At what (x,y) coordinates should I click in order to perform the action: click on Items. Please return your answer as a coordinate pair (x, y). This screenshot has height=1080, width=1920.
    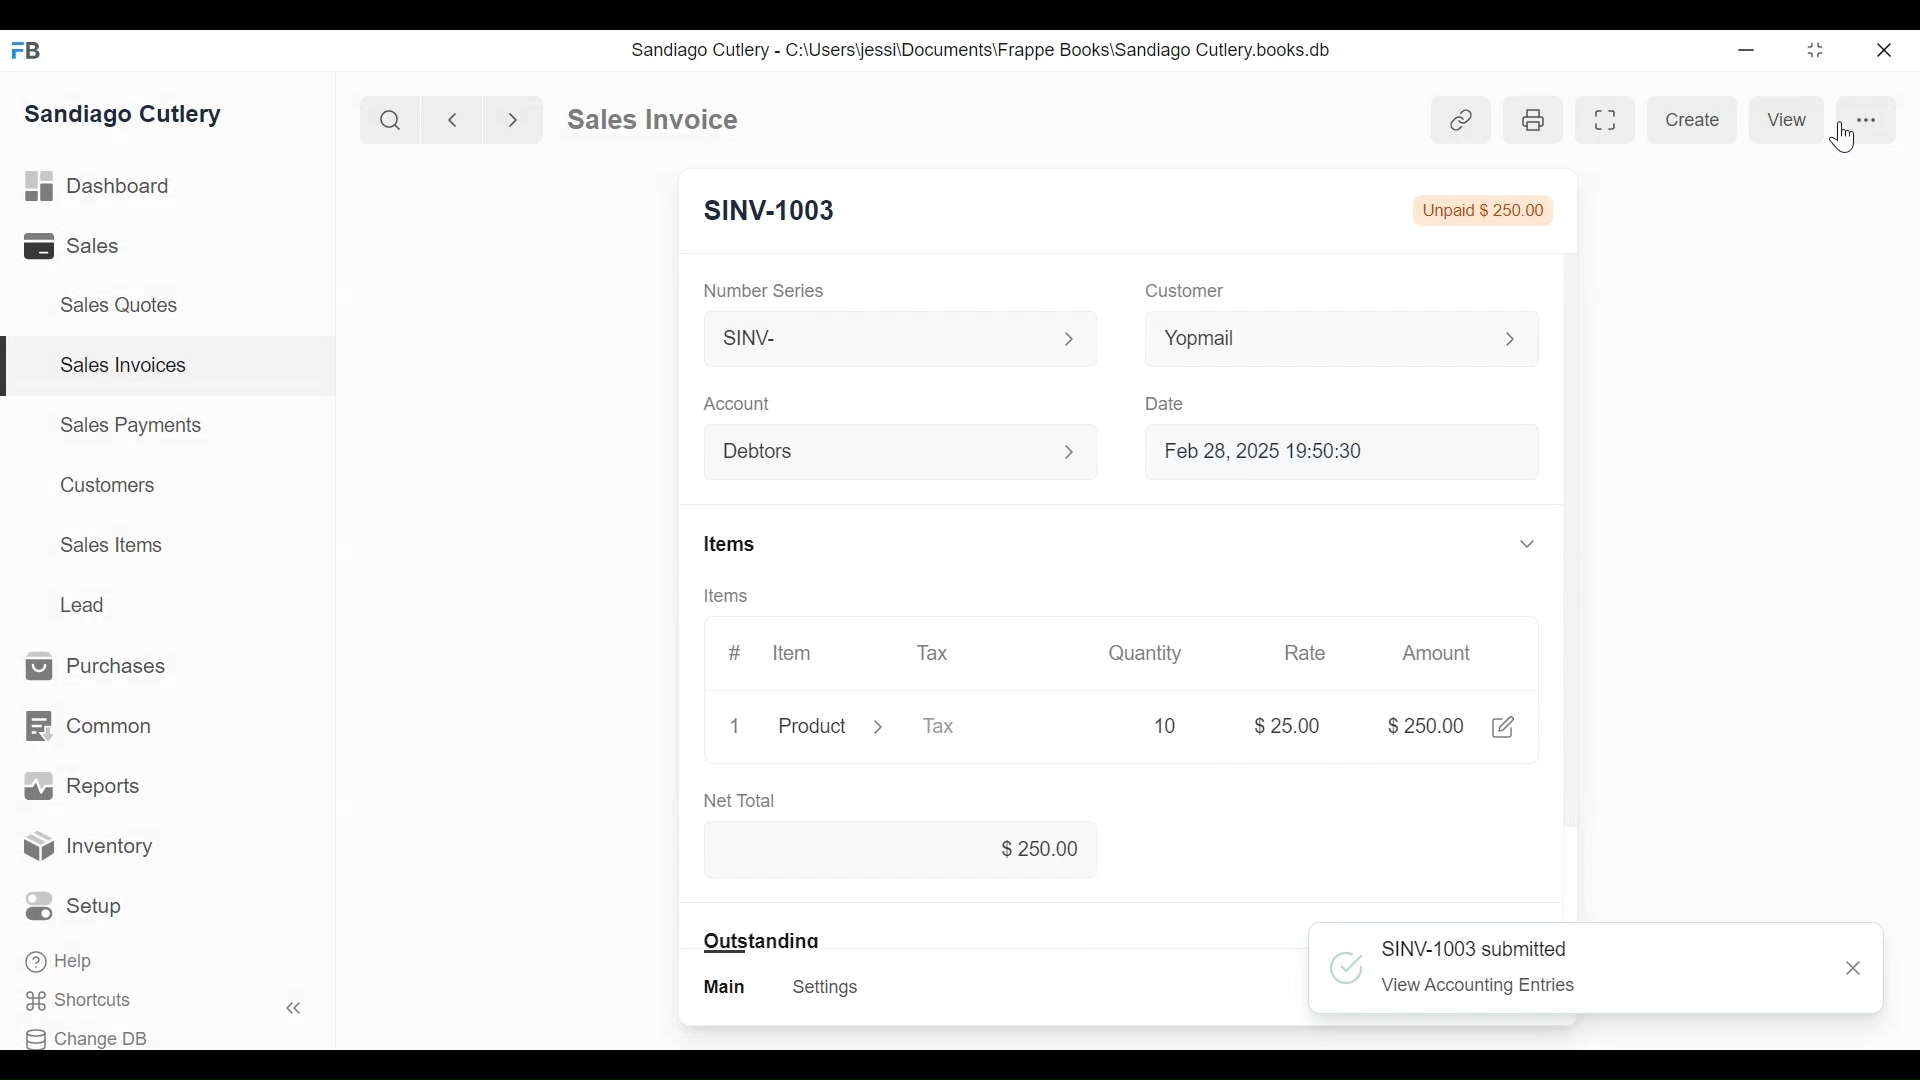
    Looking at the image, I should click on (733, 592).